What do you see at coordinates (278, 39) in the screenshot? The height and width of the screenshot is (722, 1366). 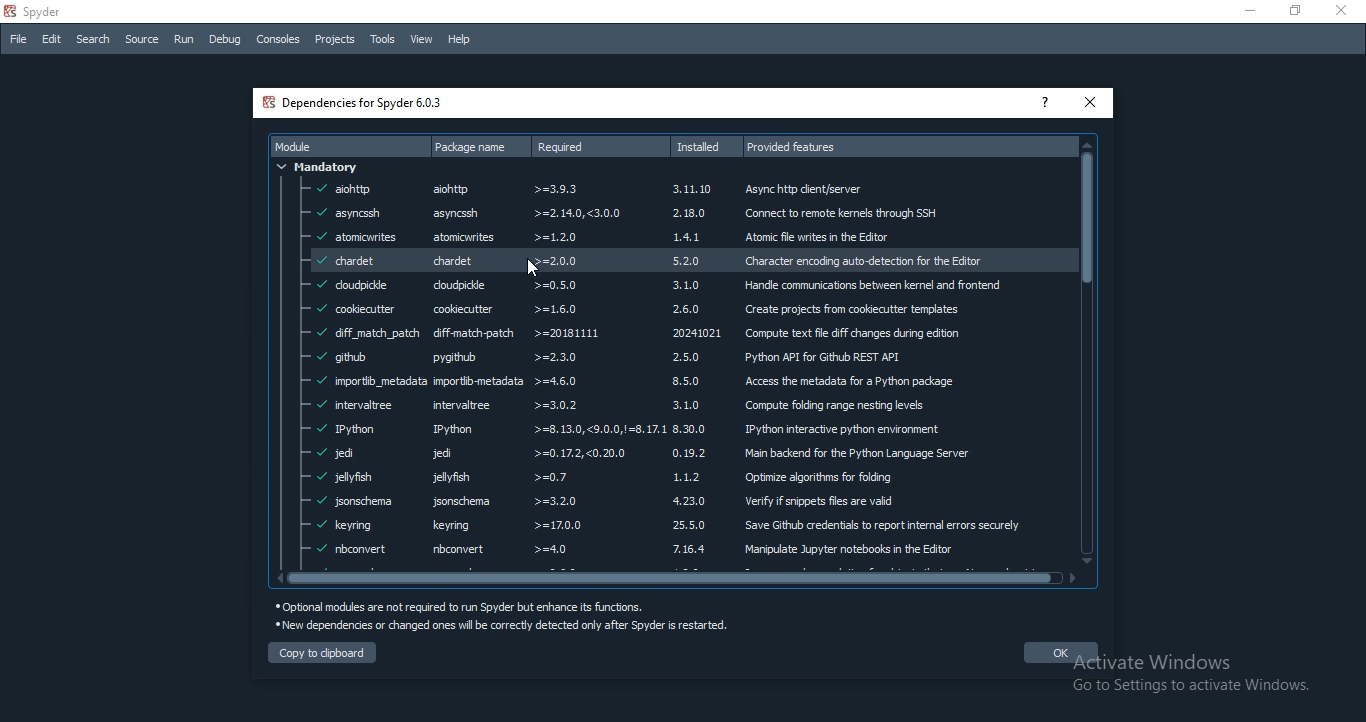 I see `Consoles` at bounding box center [278, 39].